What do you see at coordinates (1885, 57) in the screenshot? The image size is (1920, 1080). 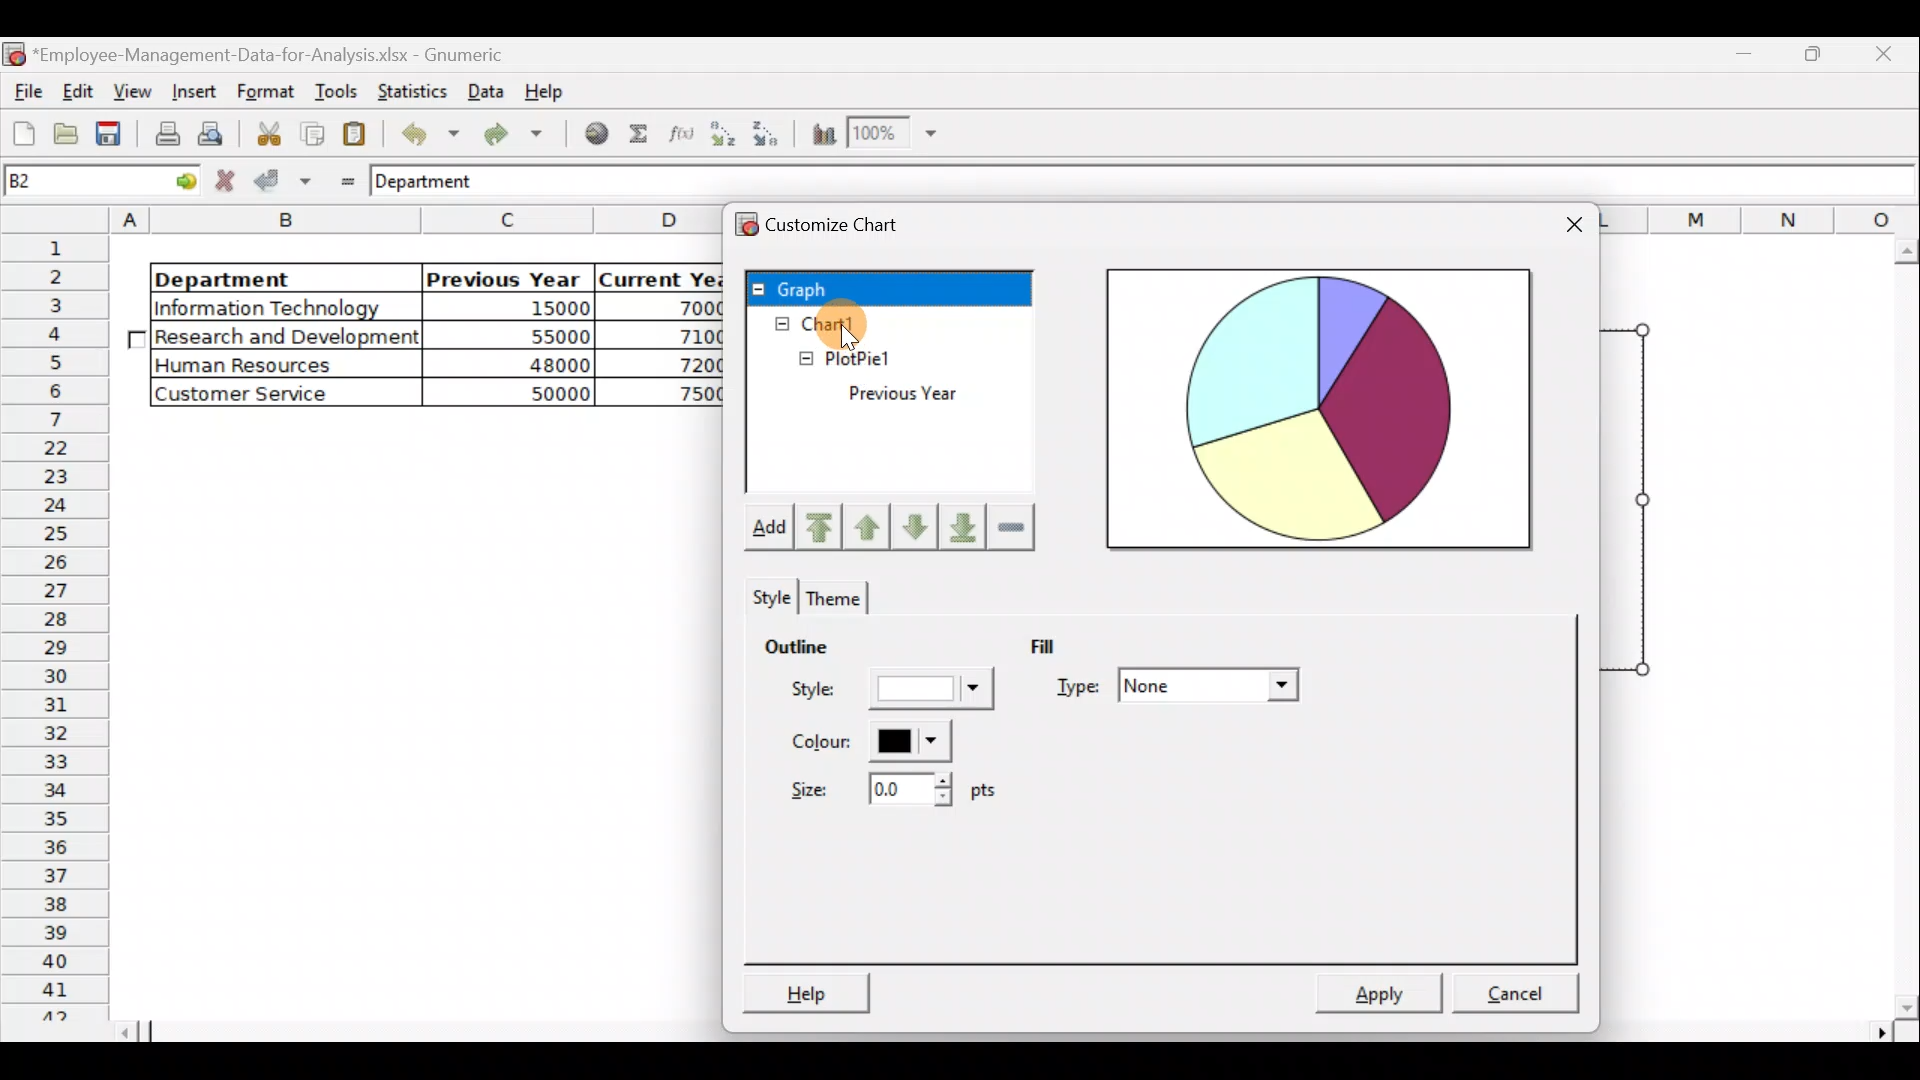 I see `Close` at bounding box center [1885, 57].